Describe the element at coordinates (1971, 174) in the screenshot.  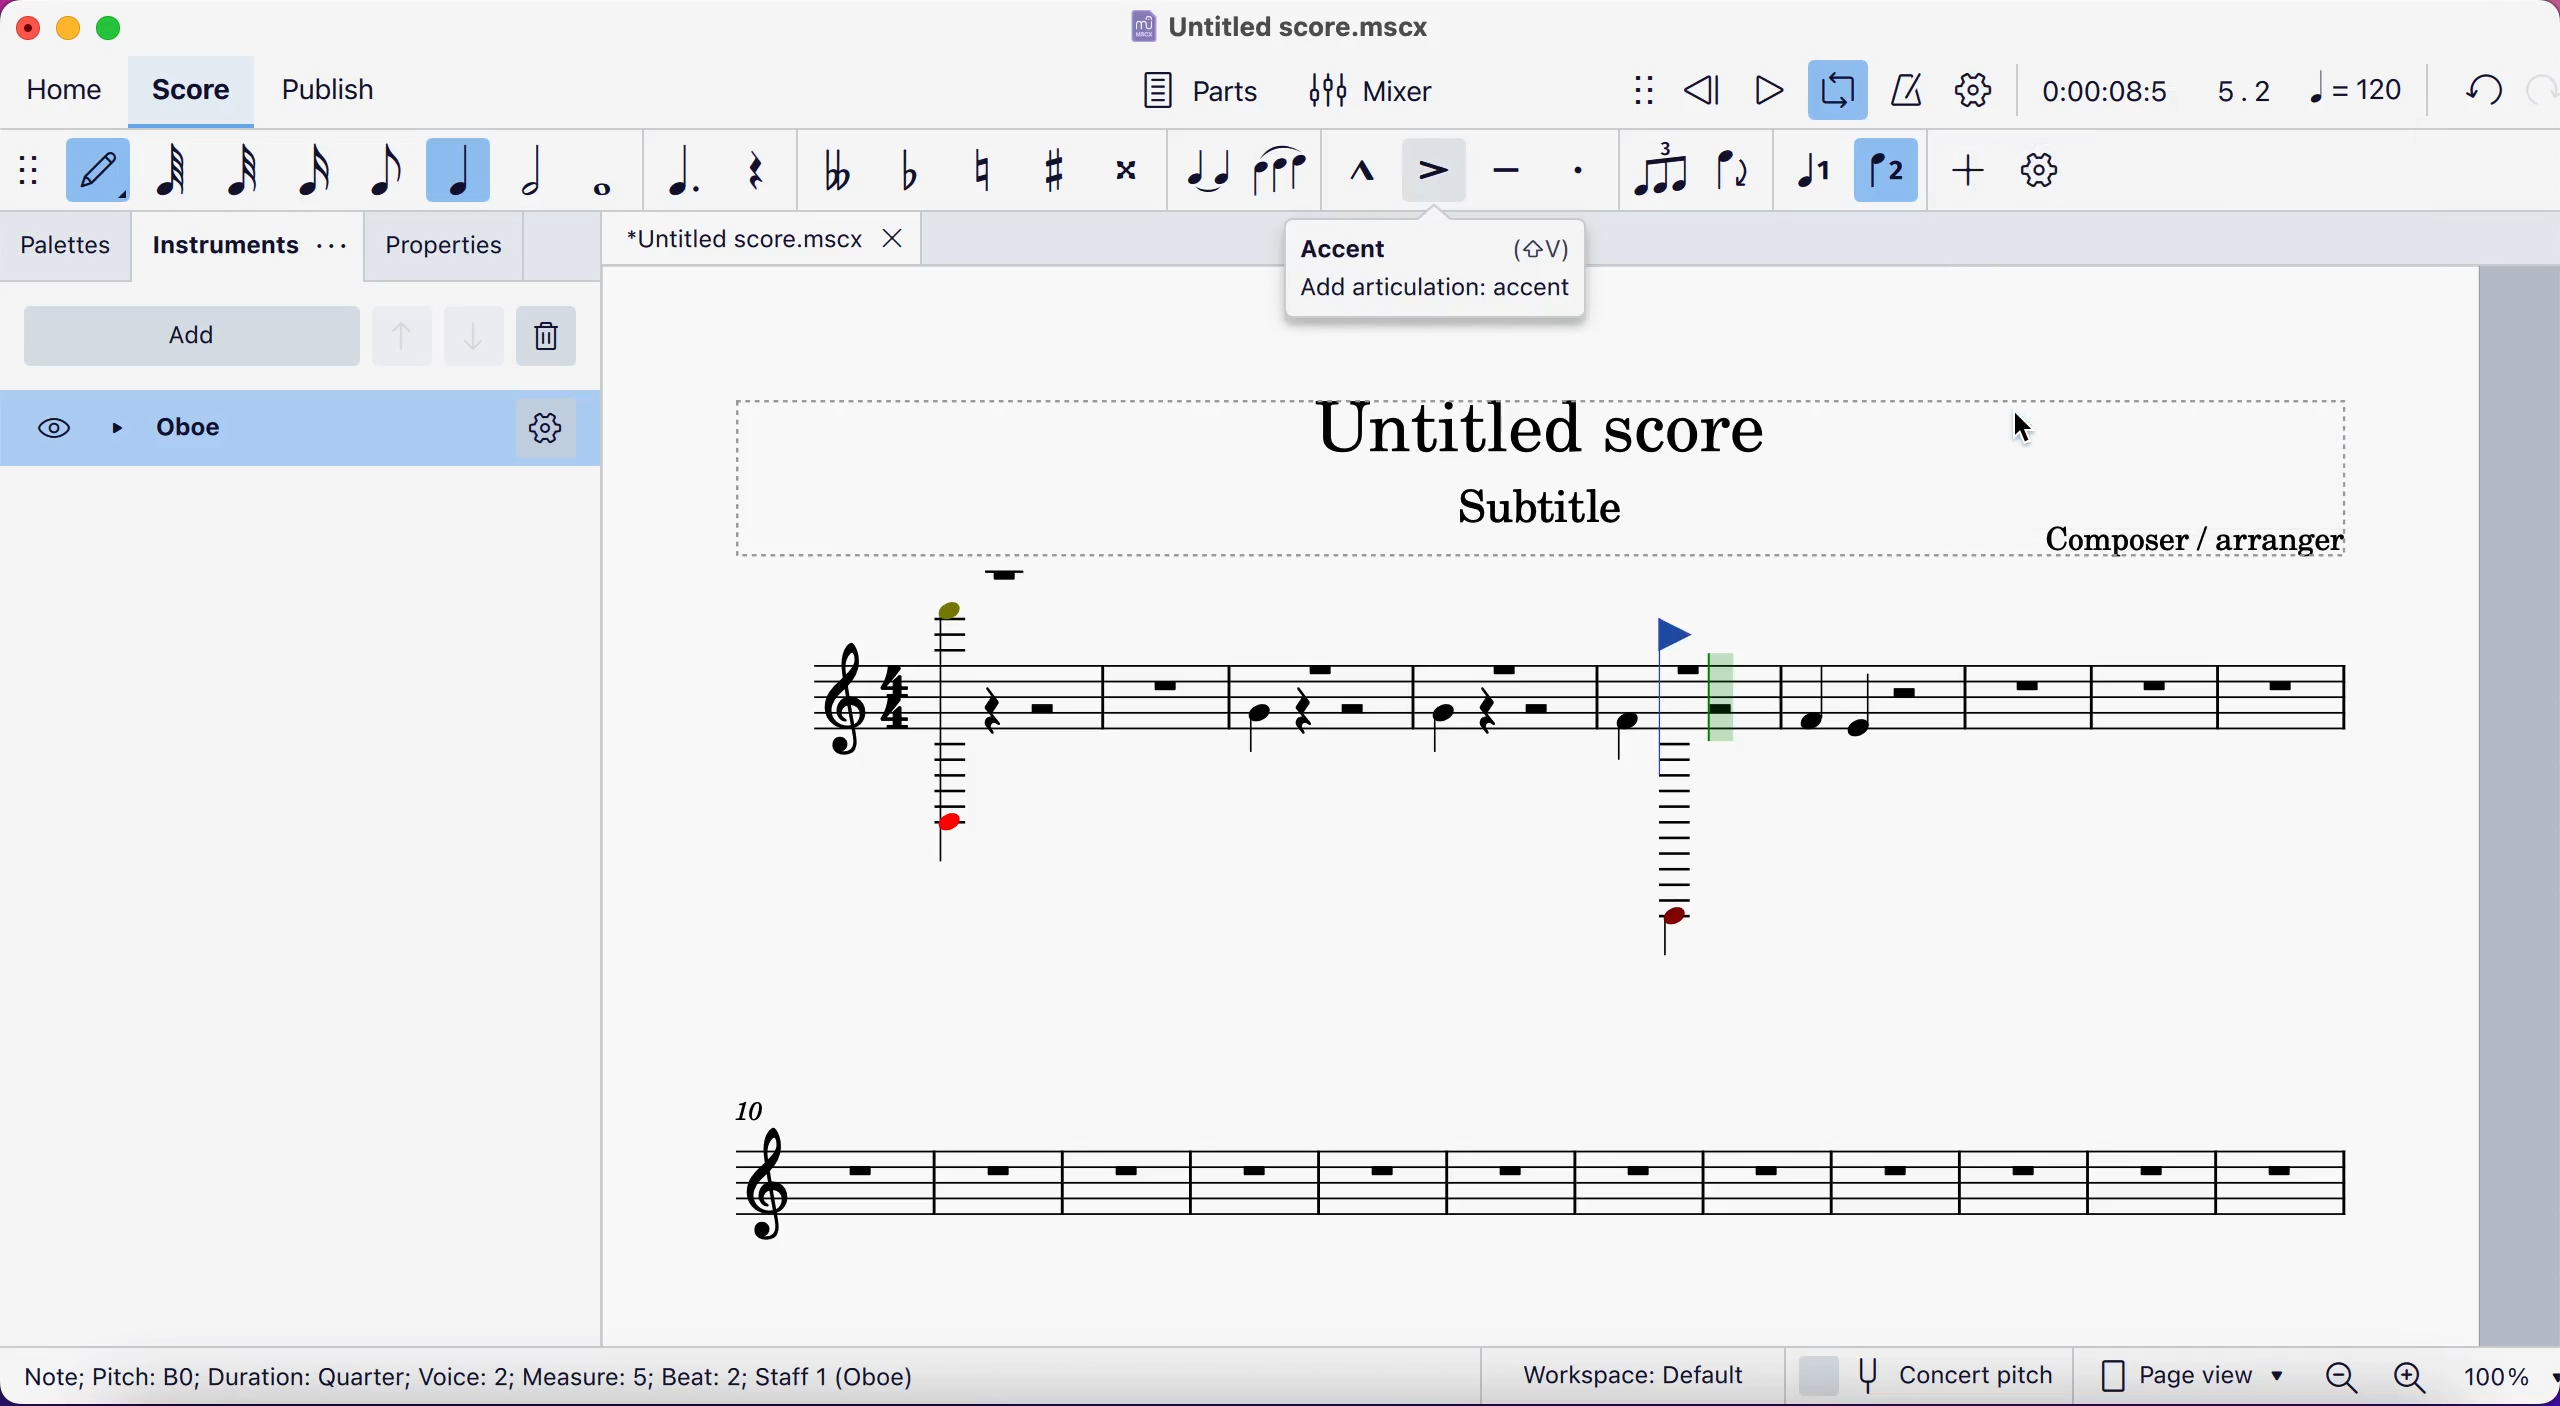
I see `add` at that location.